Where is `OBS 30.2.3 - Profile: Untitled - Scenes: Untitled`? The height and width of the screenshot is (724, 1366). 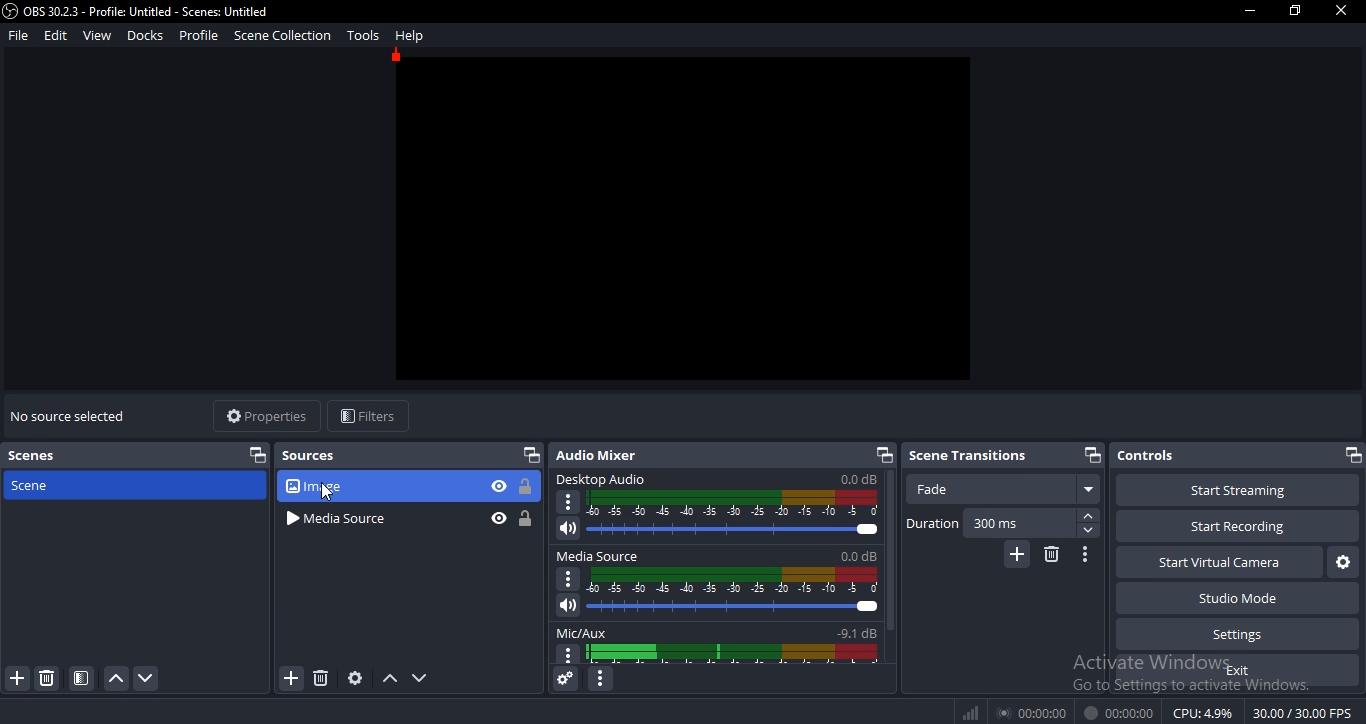 OBS 30.2.3 - Profile: Untitled - Scenes: Untitled is located at coordinates (136, 11).